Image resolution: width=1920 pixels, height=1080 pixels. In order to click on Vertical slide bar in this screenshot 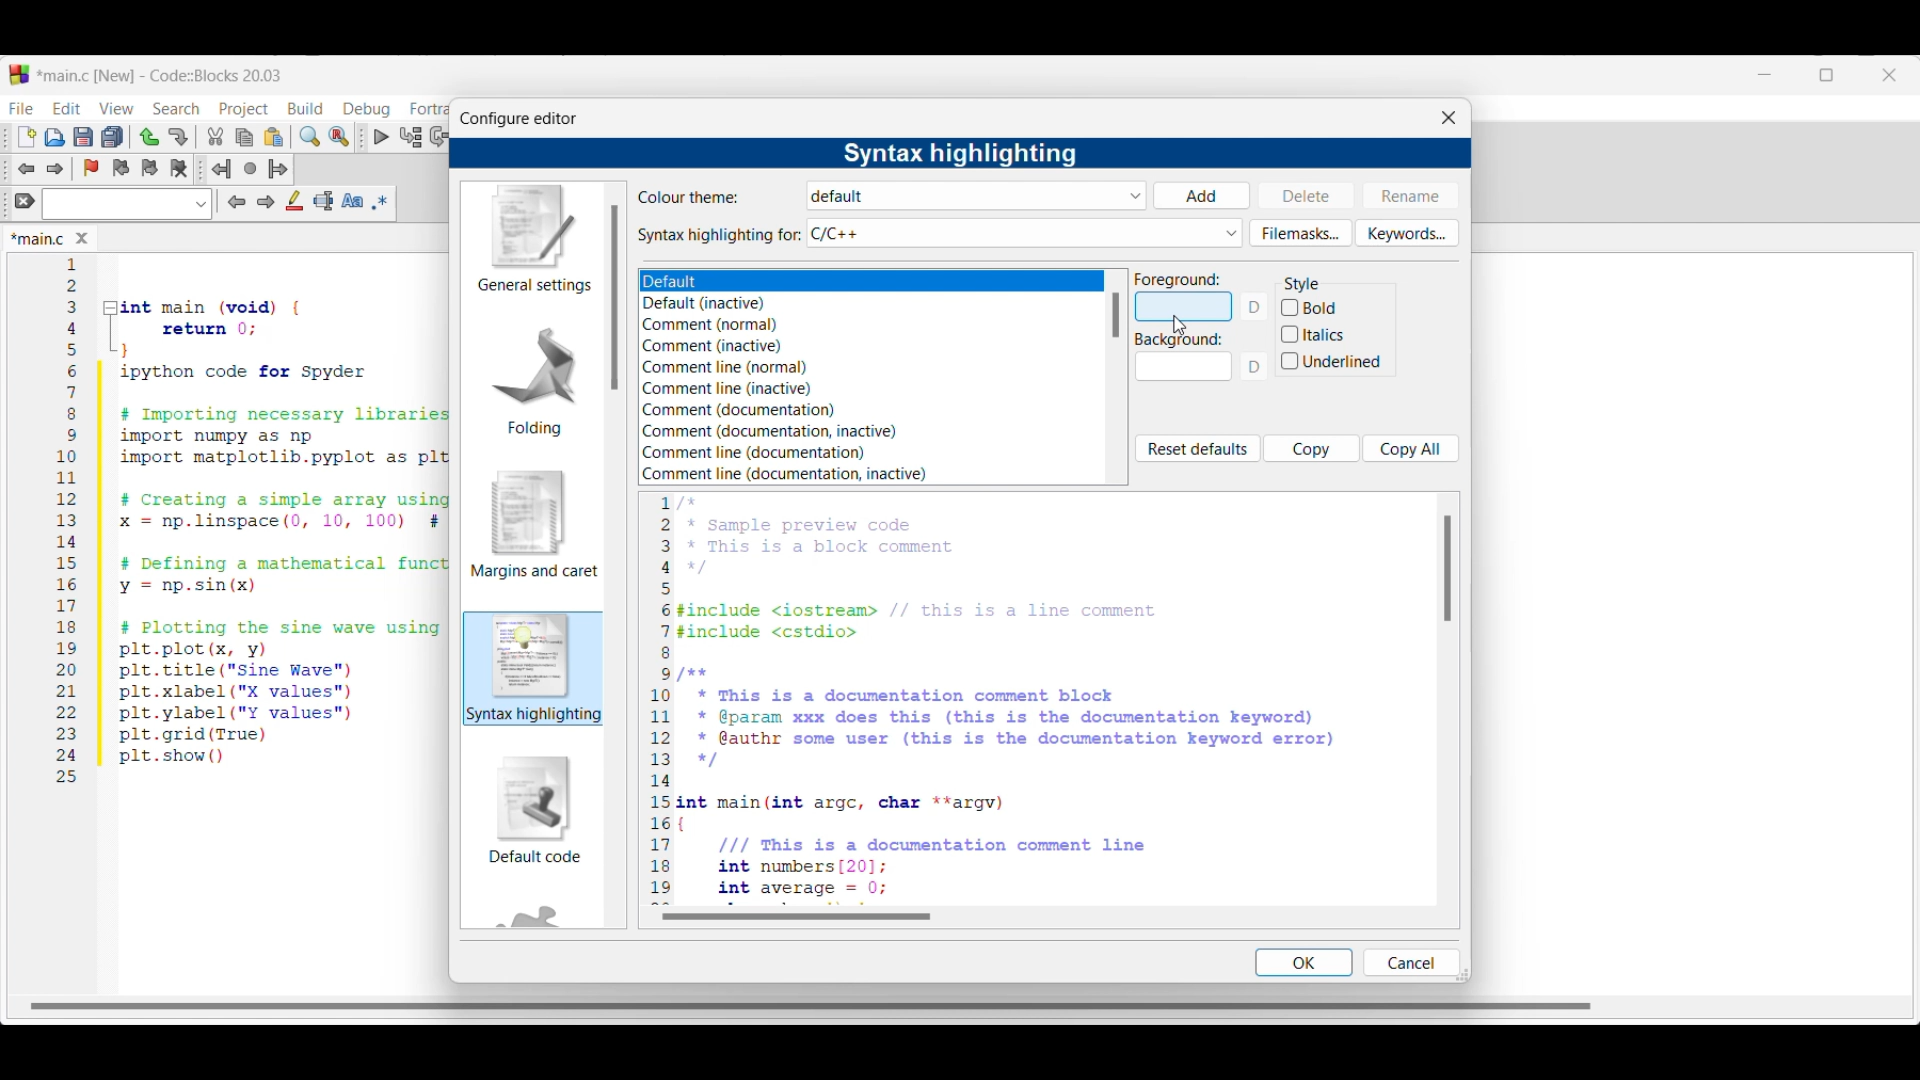, I will do `click(614, 297)`.